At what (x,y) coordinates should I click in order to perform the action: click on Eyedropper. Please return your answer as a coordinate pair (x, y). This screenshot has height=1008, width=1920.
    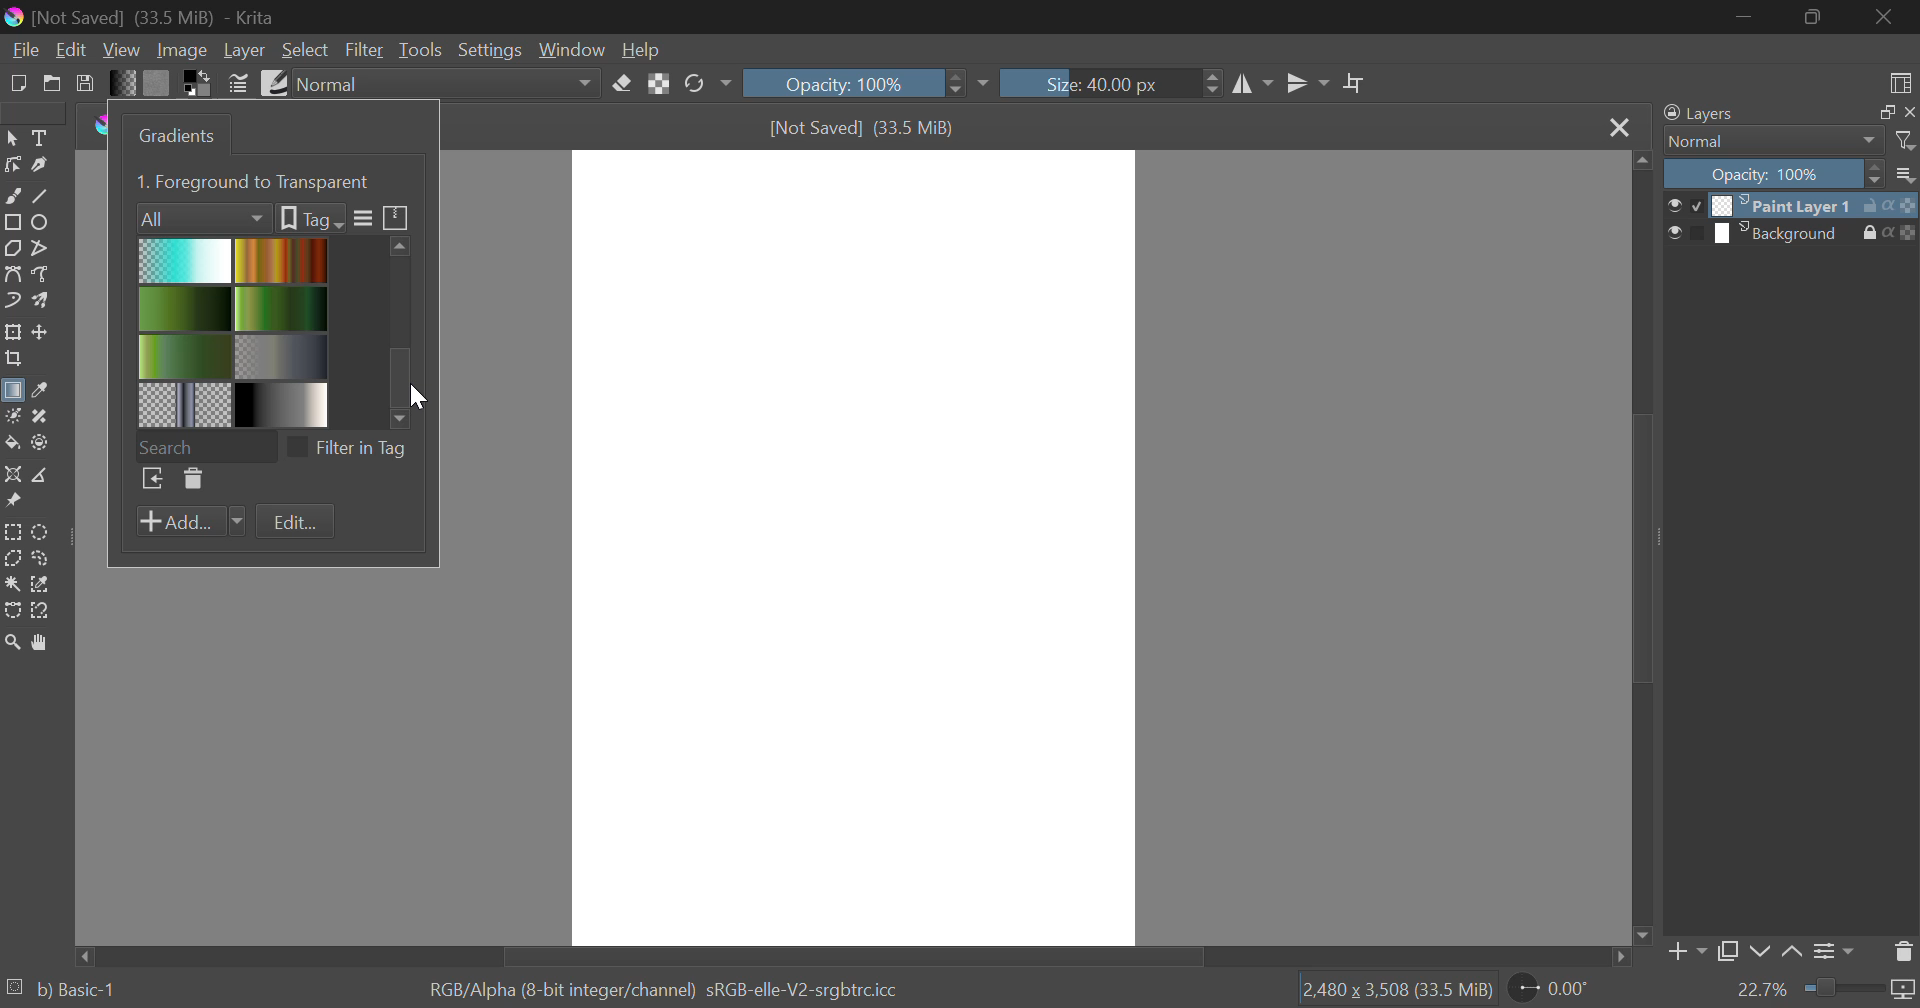
    Looking at the image, I should click on (38, 392).